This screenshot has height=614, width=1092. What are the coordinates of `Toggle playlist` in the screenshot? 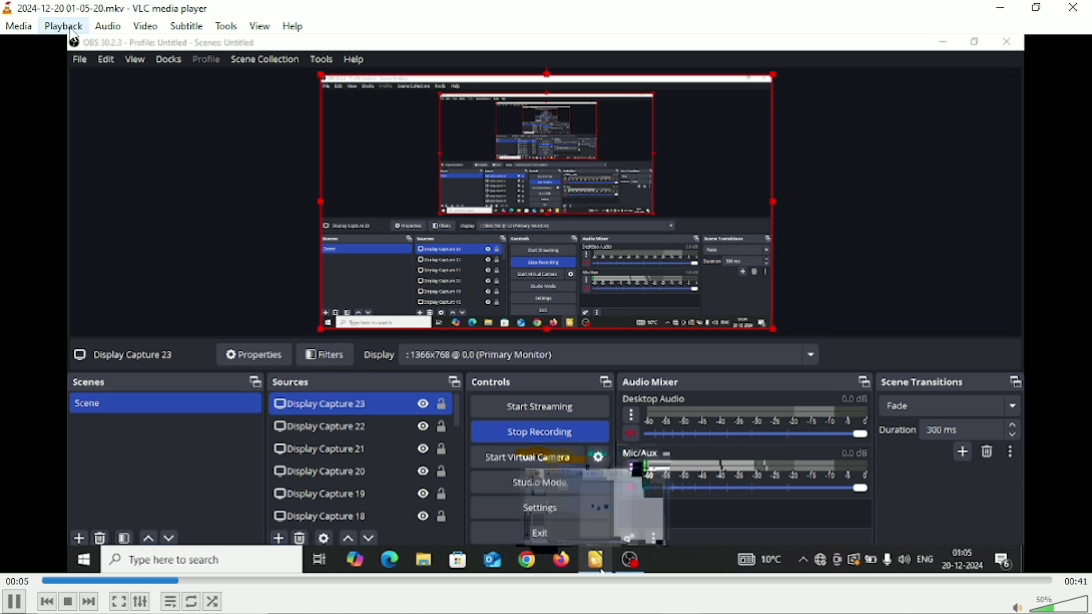 It's located at (169, 601).